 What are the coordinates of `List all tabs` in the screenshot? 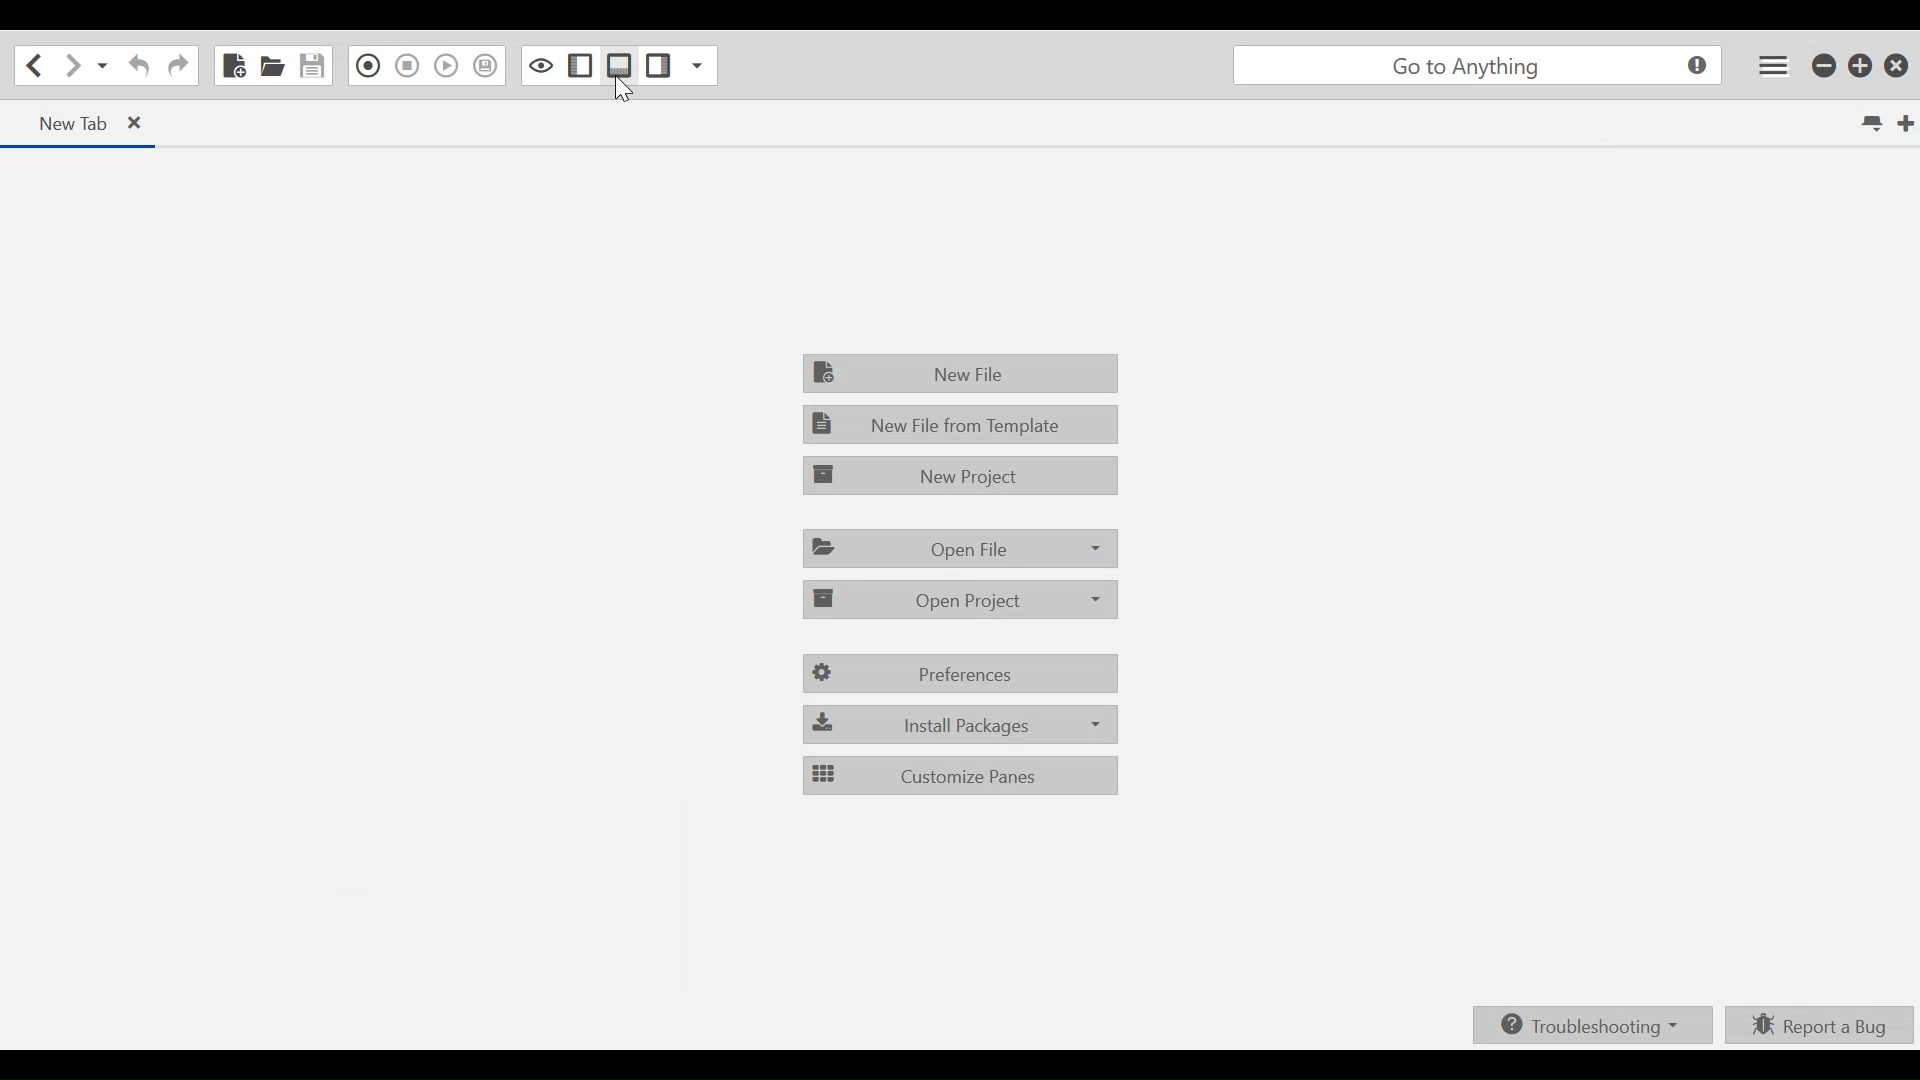 It's located at (1870, 124).